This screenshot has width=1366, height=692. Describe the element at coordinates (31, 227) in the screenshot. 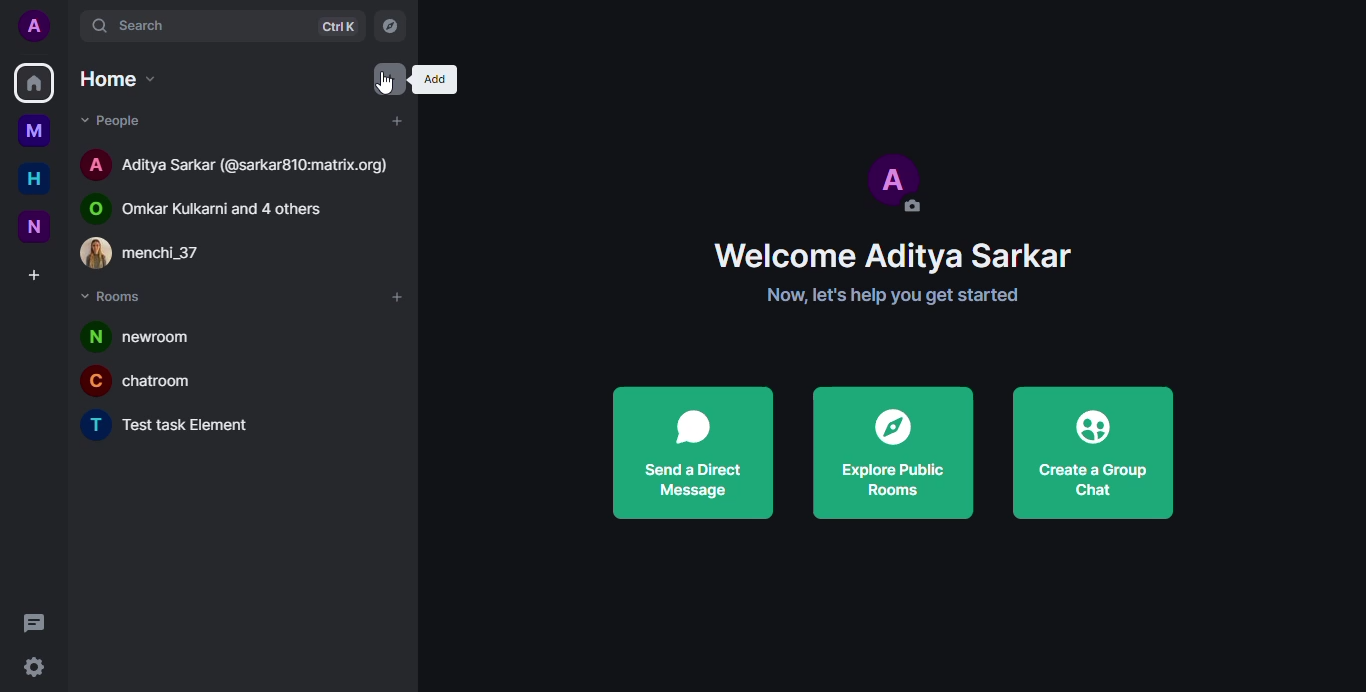

I see `new` at that location.